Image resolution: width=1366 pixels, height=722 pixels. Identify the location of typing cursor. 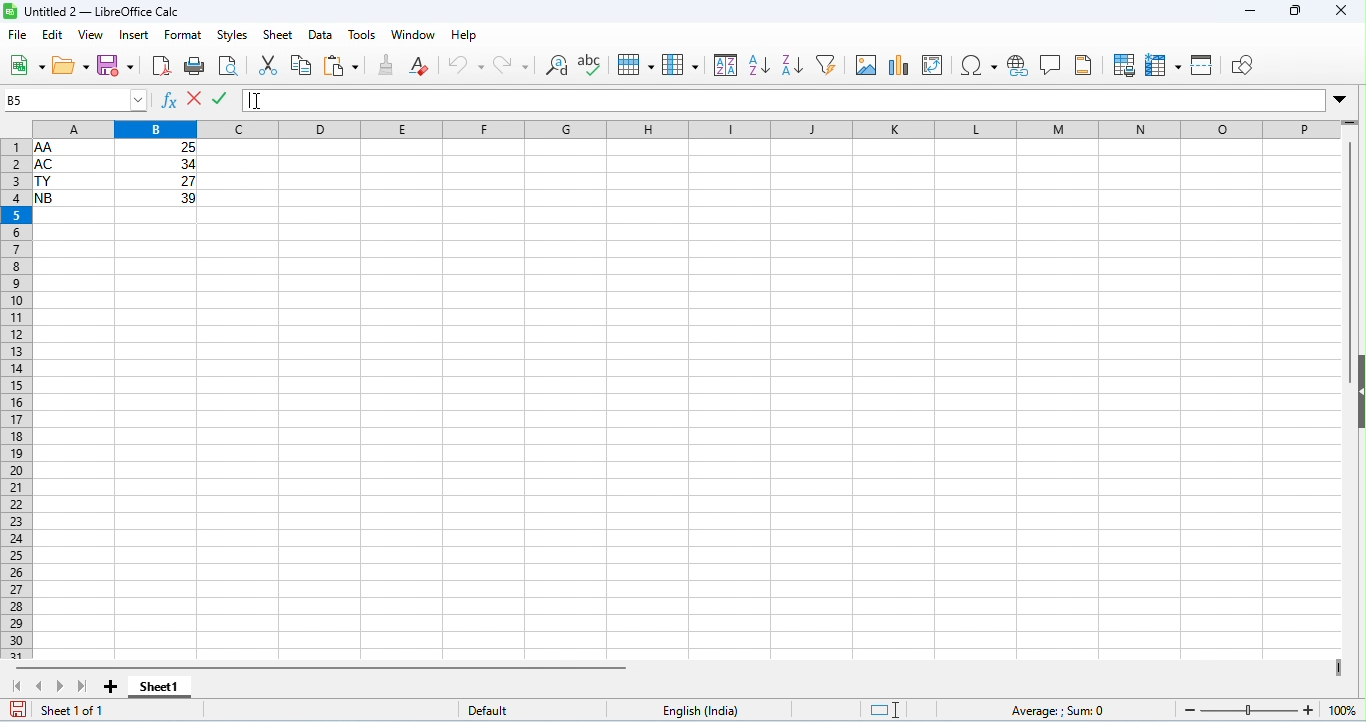
(249, 101).